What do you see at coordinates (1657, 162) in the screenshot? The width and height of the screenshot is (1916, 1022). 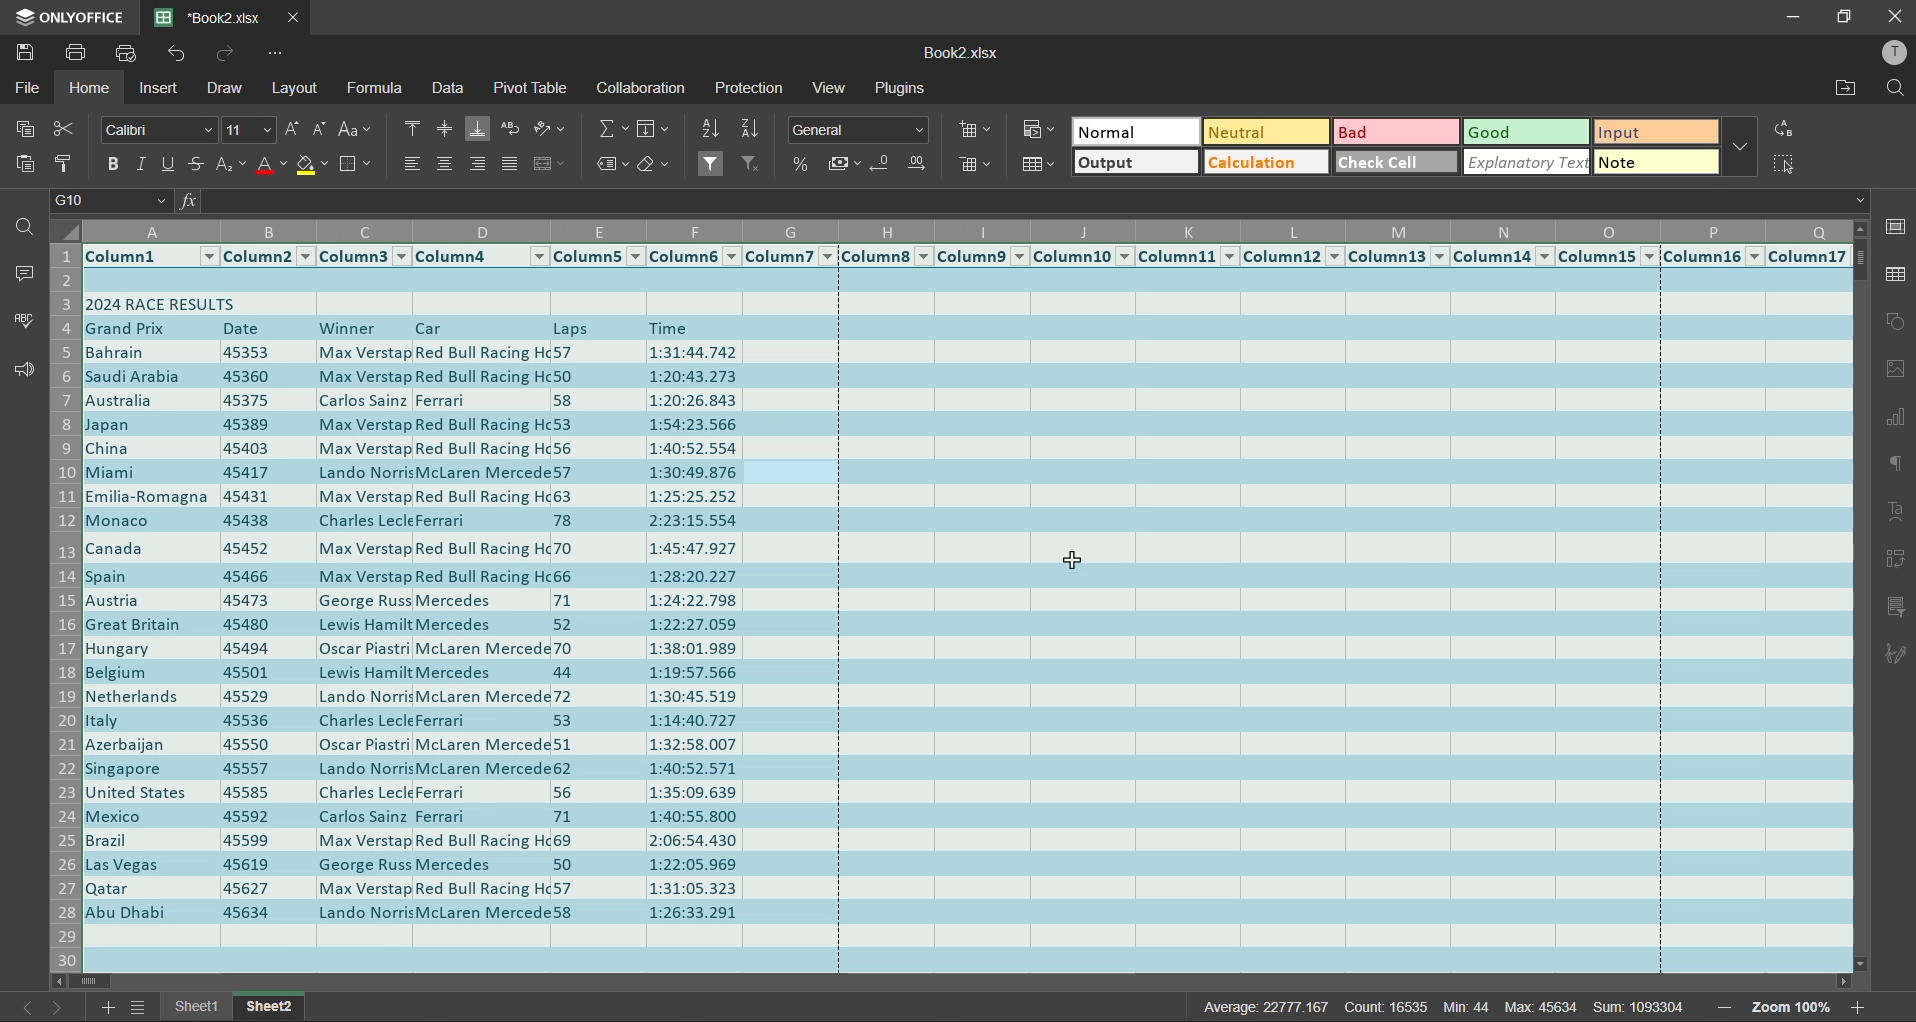 I see `note` at bounding box center [1657, 162].